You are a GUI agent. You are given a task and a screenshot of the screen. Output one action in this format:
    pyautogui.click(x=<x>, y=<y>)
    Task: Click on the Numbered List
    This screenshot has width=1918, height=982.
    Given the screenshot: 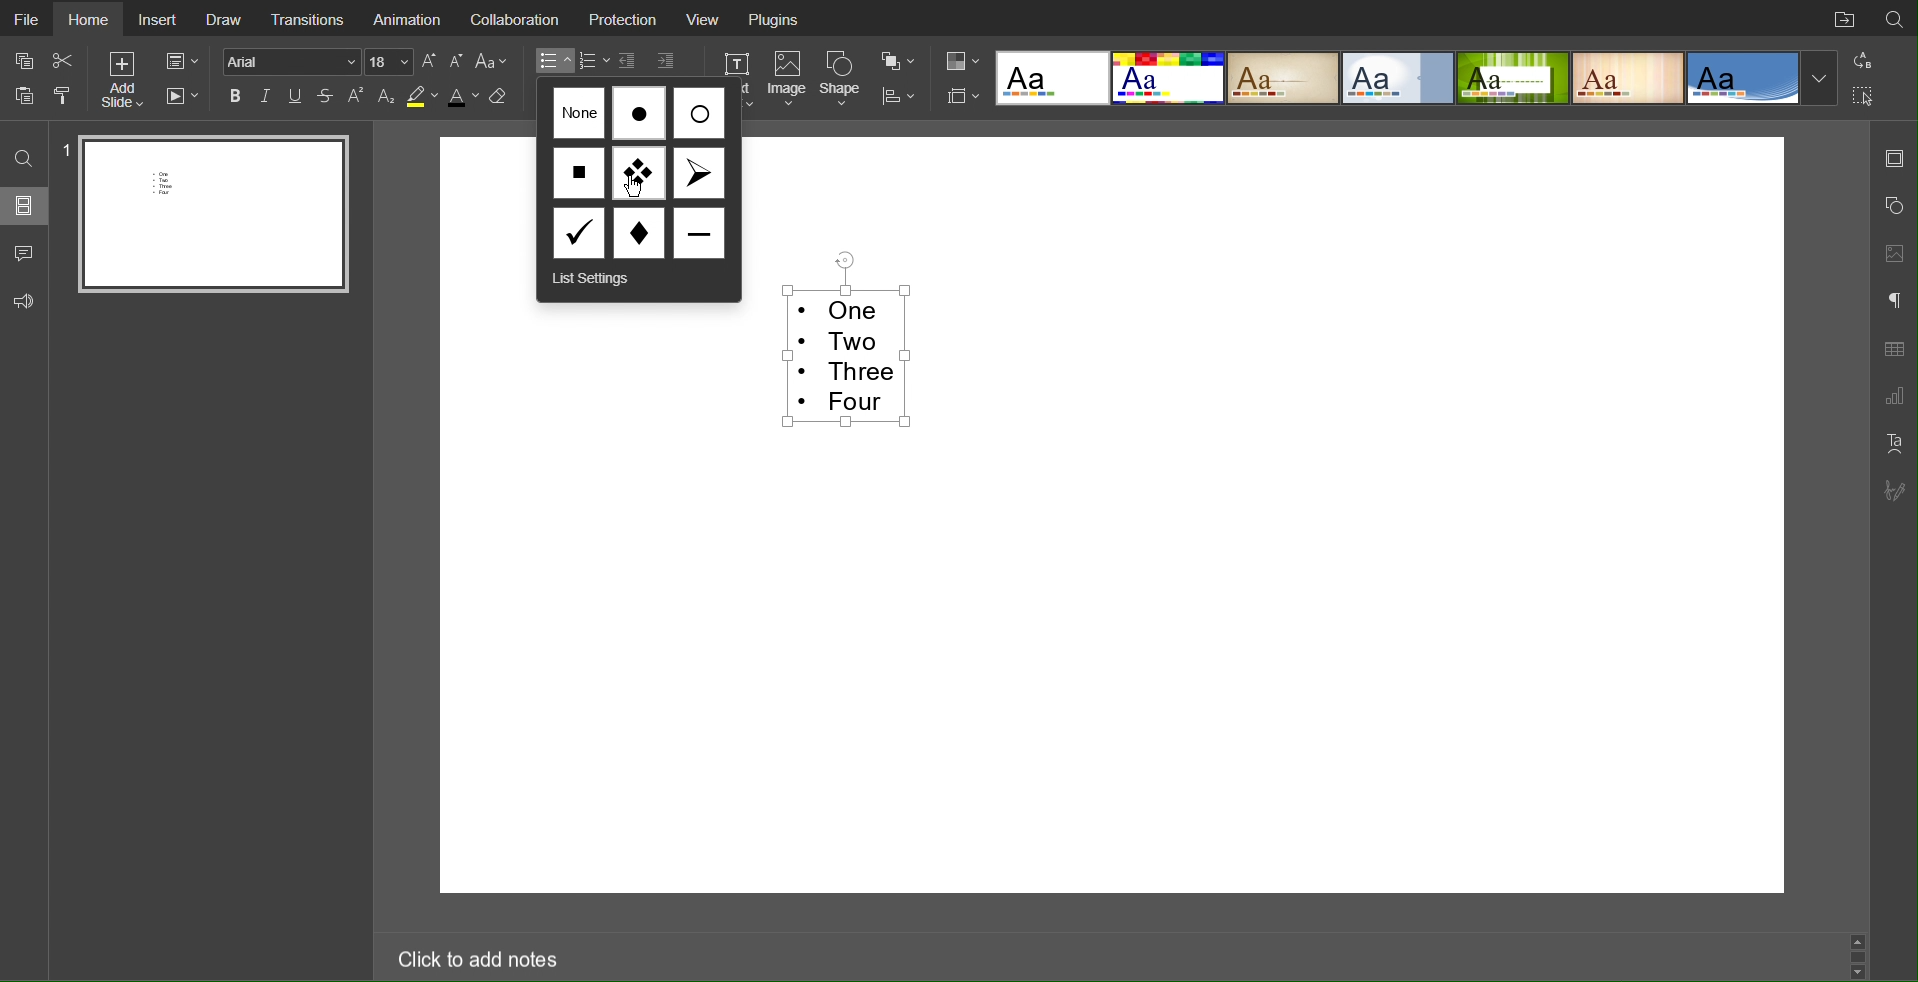 What is the action you would take?
    pyautogui.click(x=593, y=62)
    